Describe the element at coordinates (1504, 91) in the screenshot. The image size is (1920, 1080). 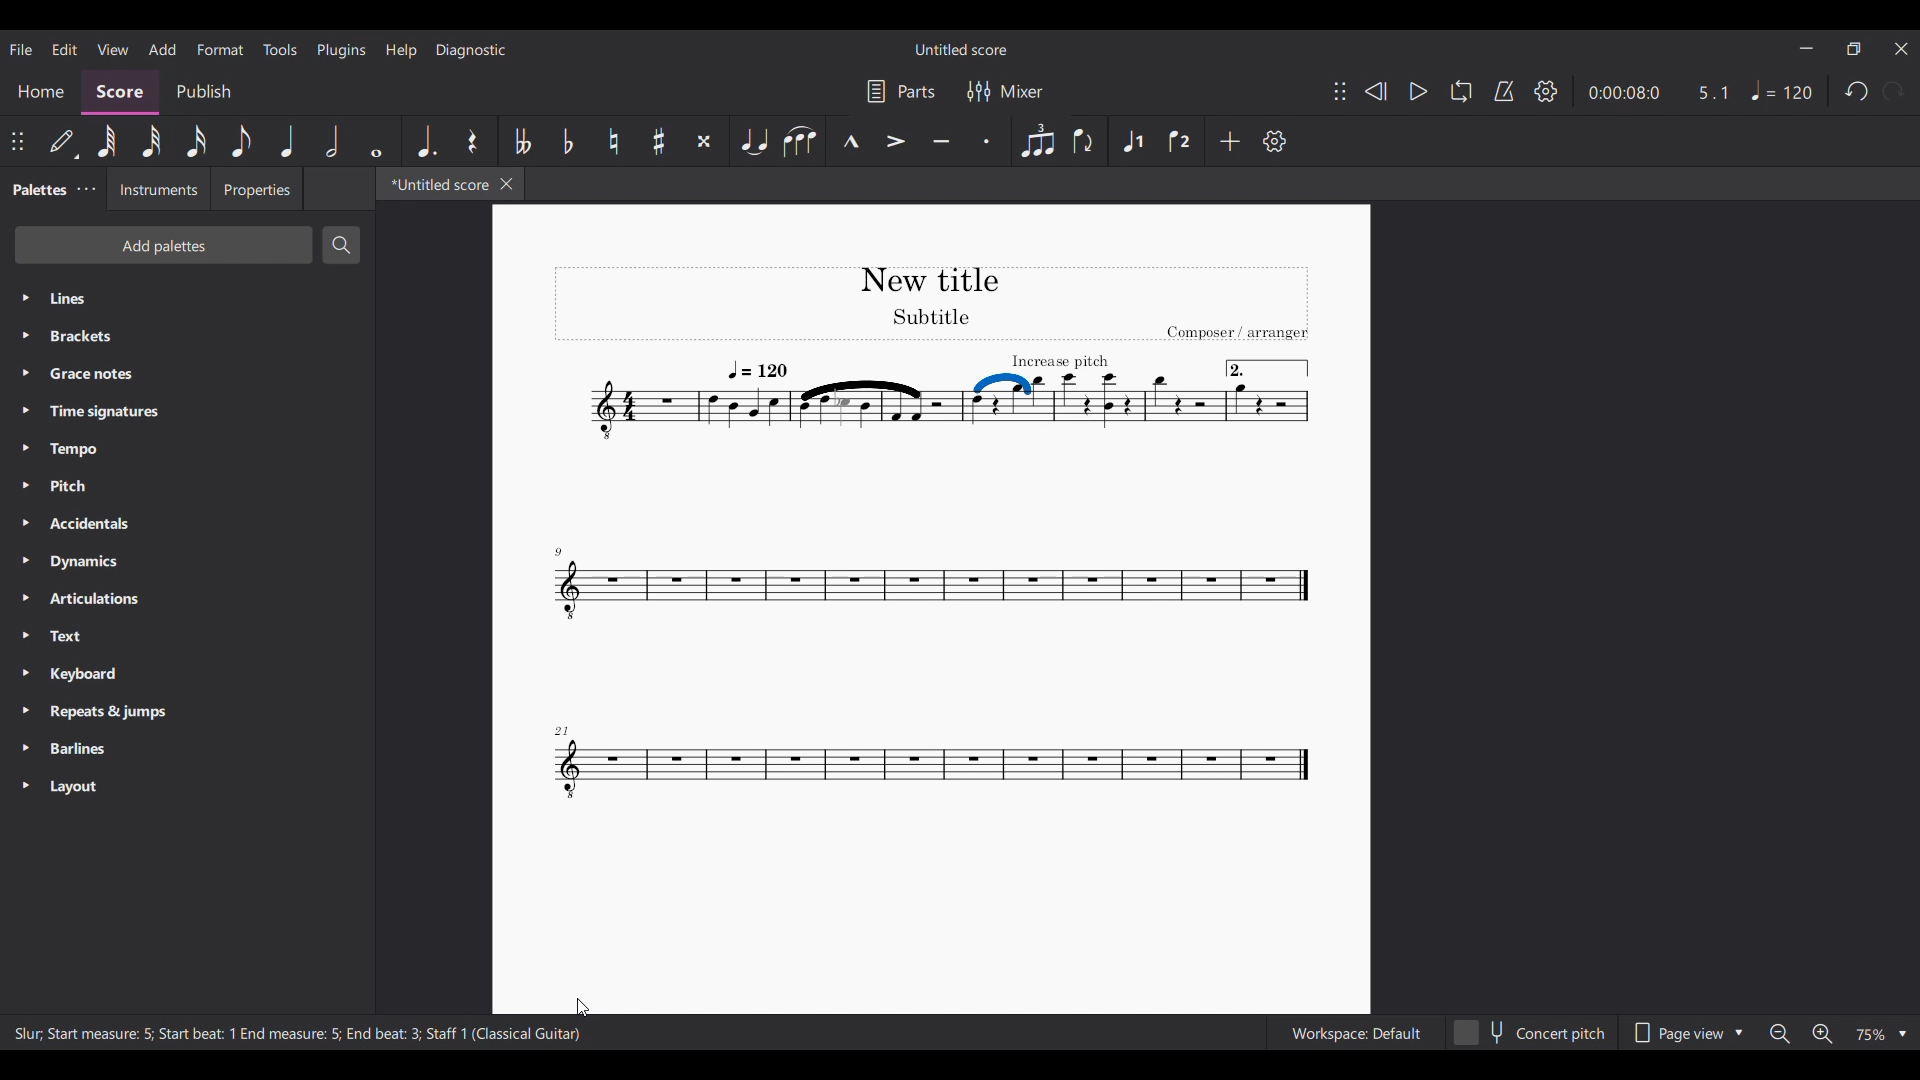
I see `Metronome` at that location.